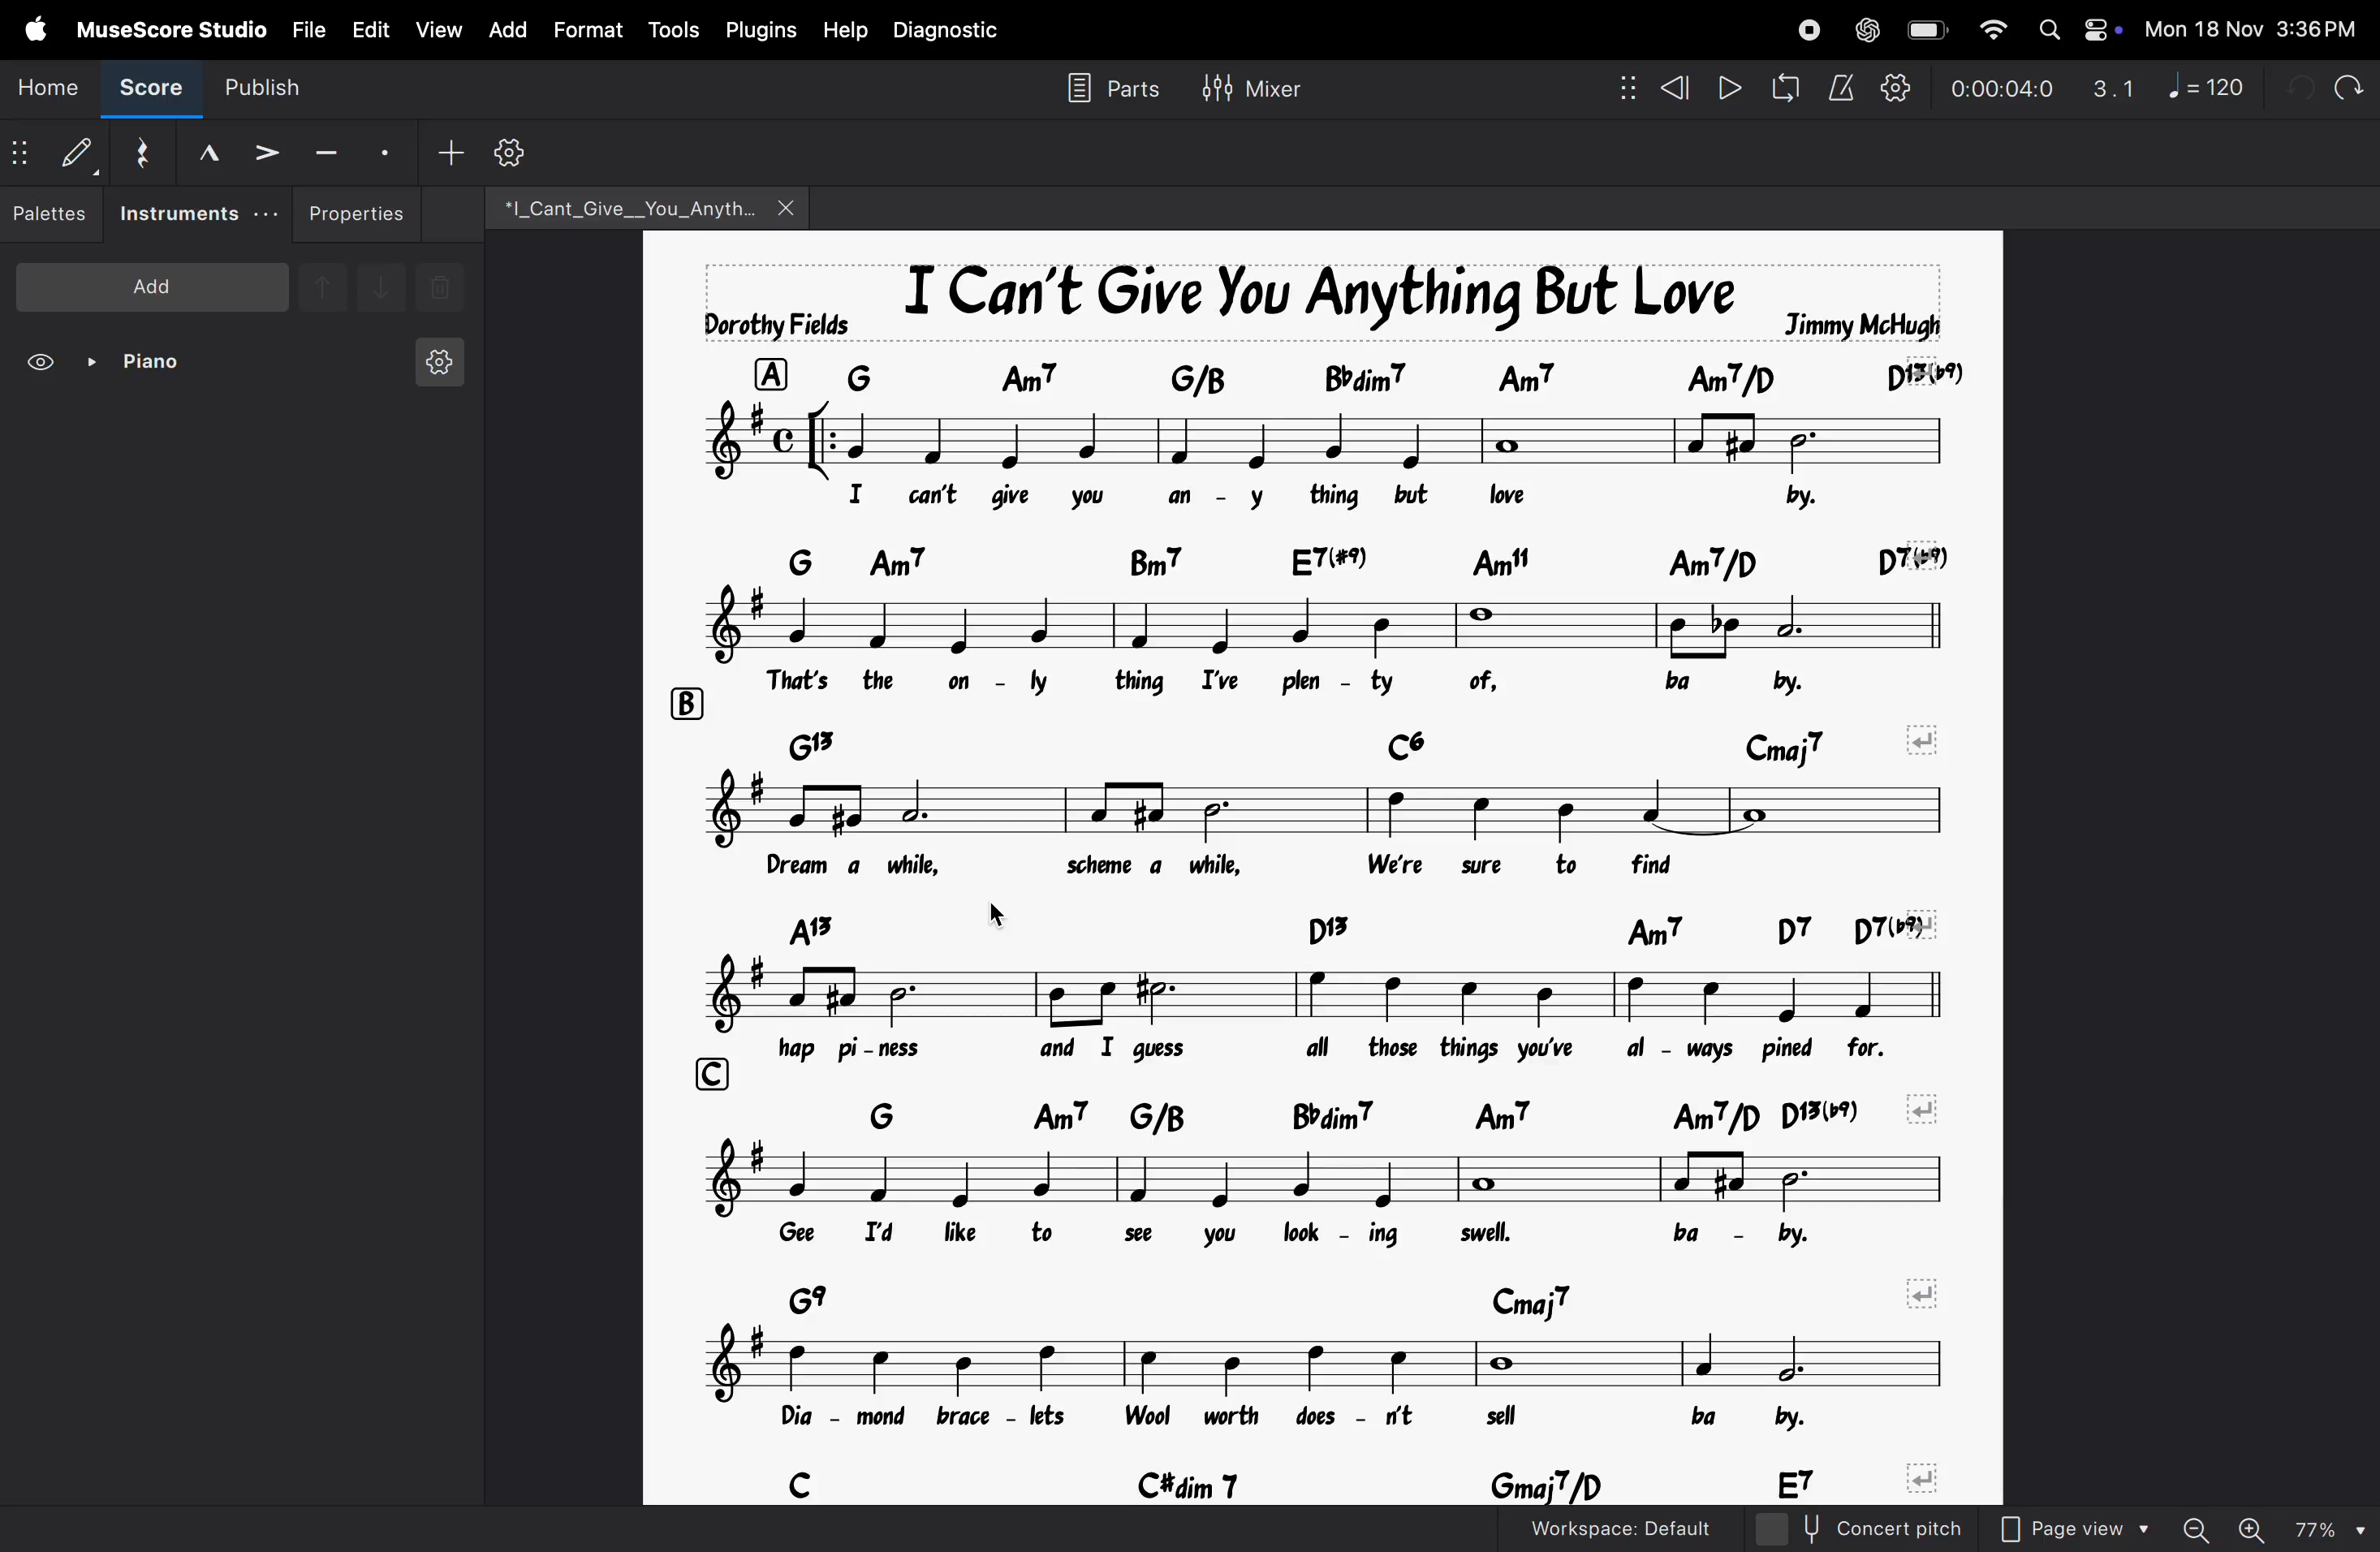 The width and height of the screenshot is (2380, 1552). Describe the element at coordinates (1366, 1243) in the screenshot. I see `lyrics` at that location.